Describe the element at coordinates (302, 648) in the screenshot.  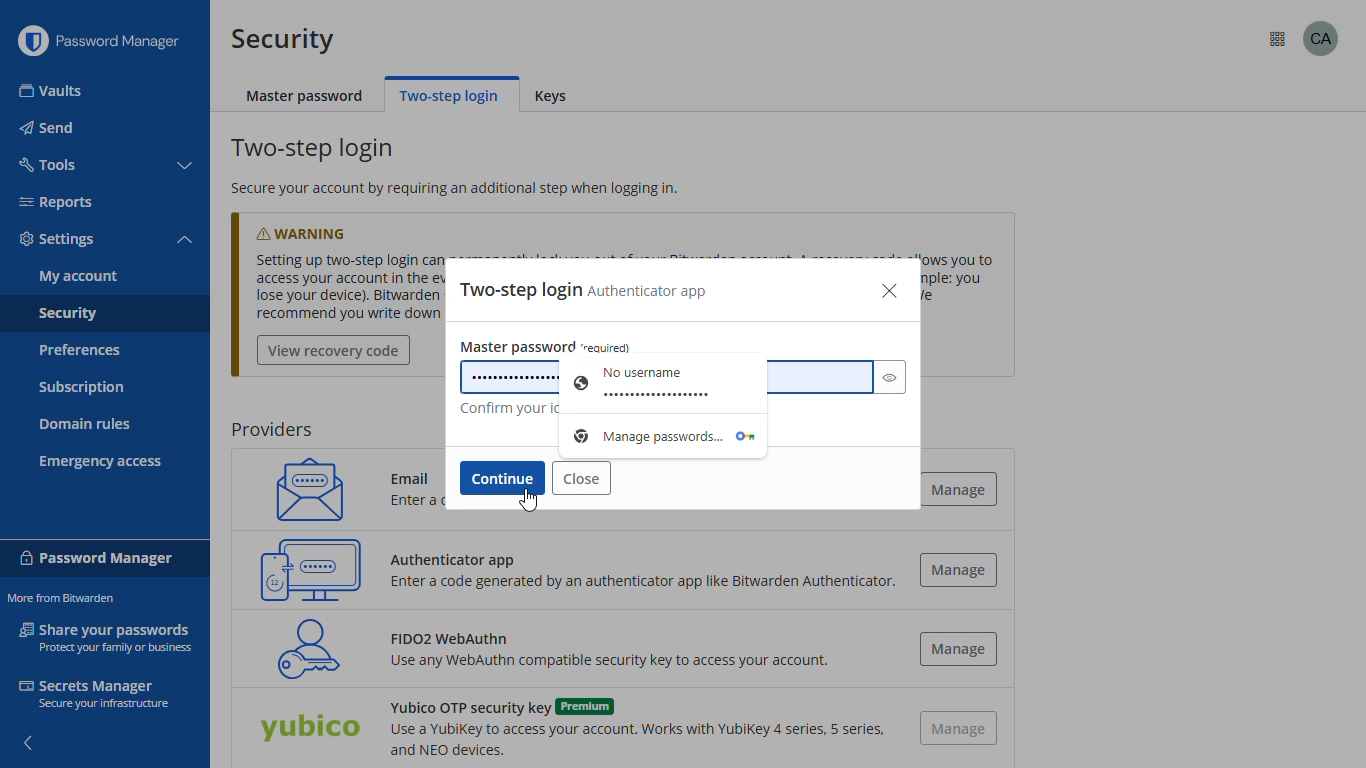
I see `FIDO2 WebAuthn` at that location.